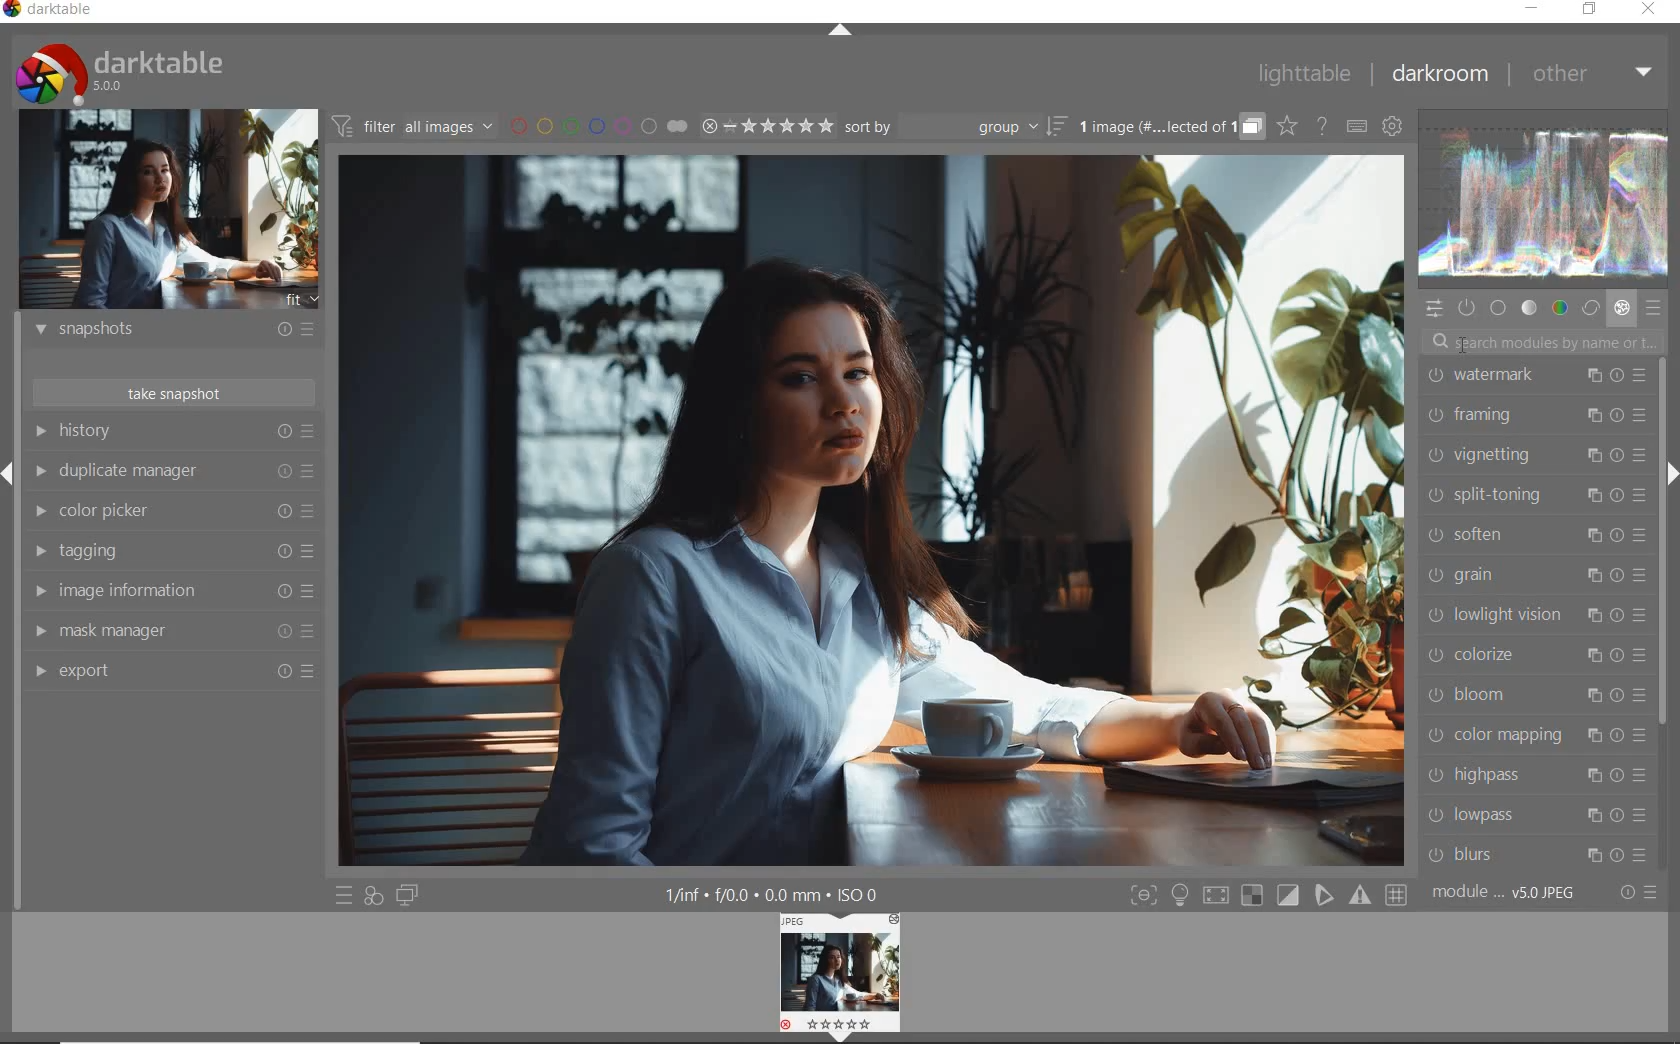  What do you see at coordinates (1531, 308) in the screenshot?
I see `tone` at bounding box center [1531, 308].